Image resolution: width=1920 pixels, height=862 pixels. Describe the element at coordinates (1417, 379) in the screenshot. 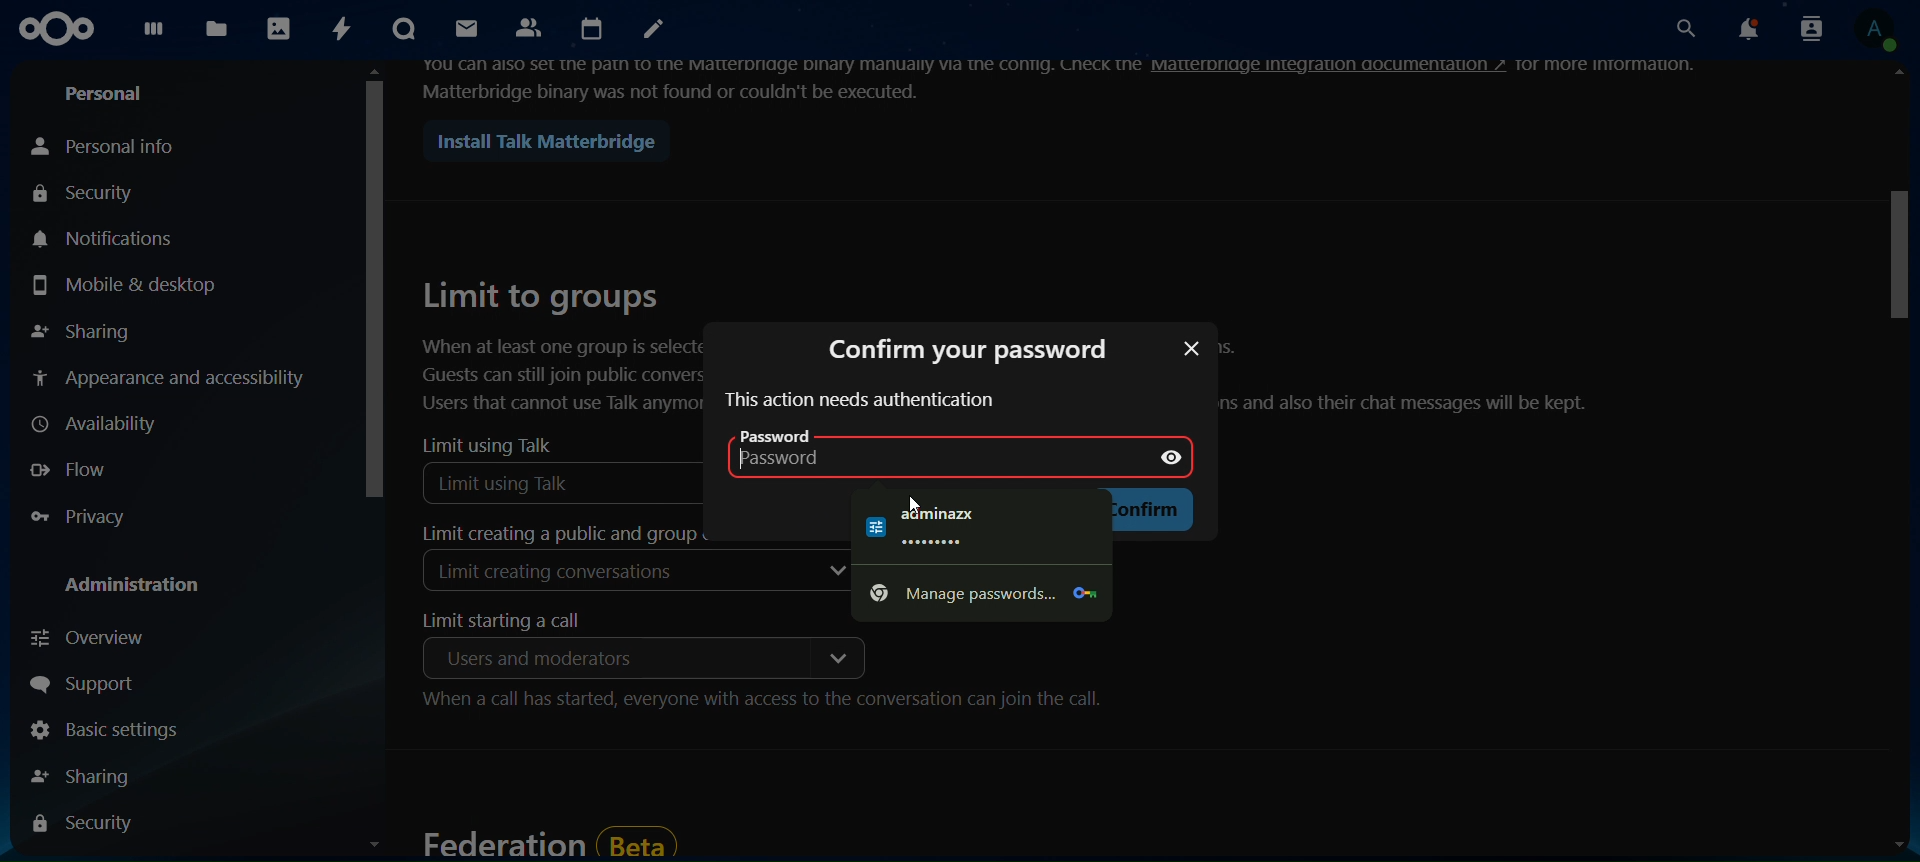

I see `text` at that location.